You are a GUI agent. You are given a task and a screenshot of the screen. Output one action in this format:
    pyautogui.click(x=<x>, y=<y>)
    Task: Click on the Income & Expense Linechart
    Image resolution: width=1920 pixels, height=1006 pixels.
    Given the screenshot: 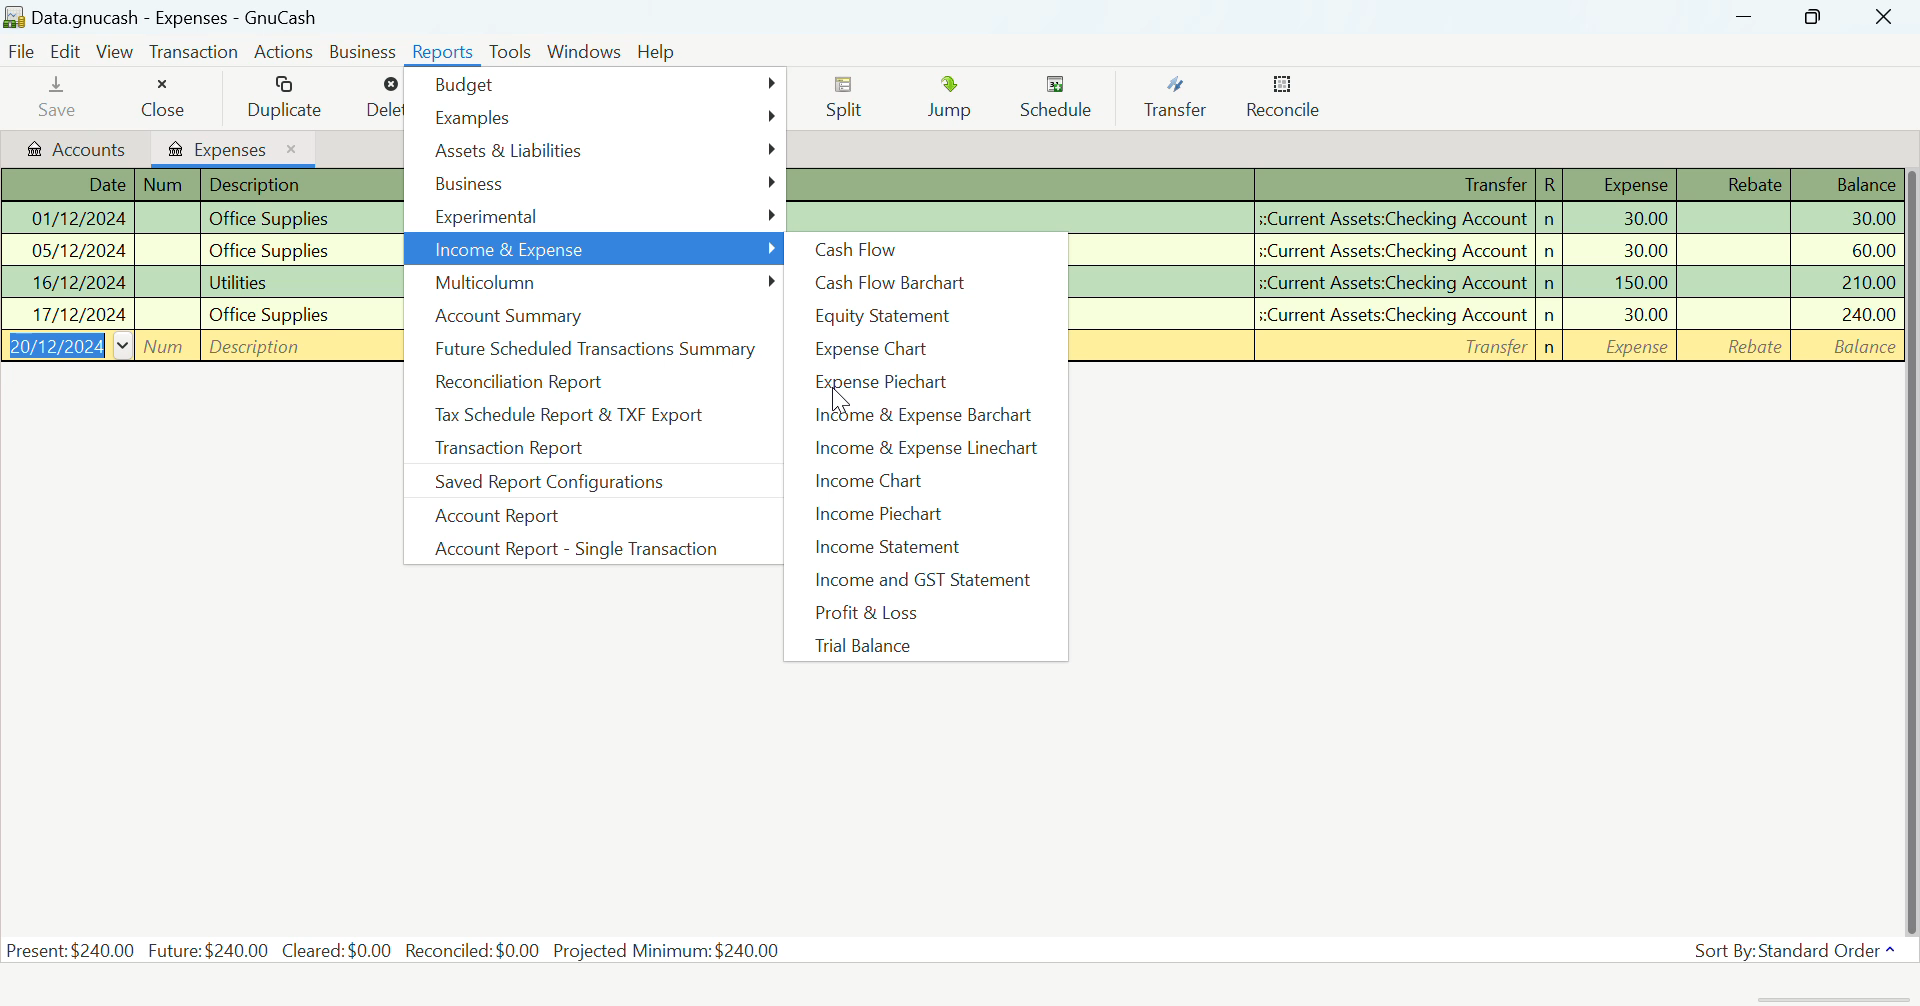 What is the action you would take?
    pyautogui.click(x=924, y=451)
    